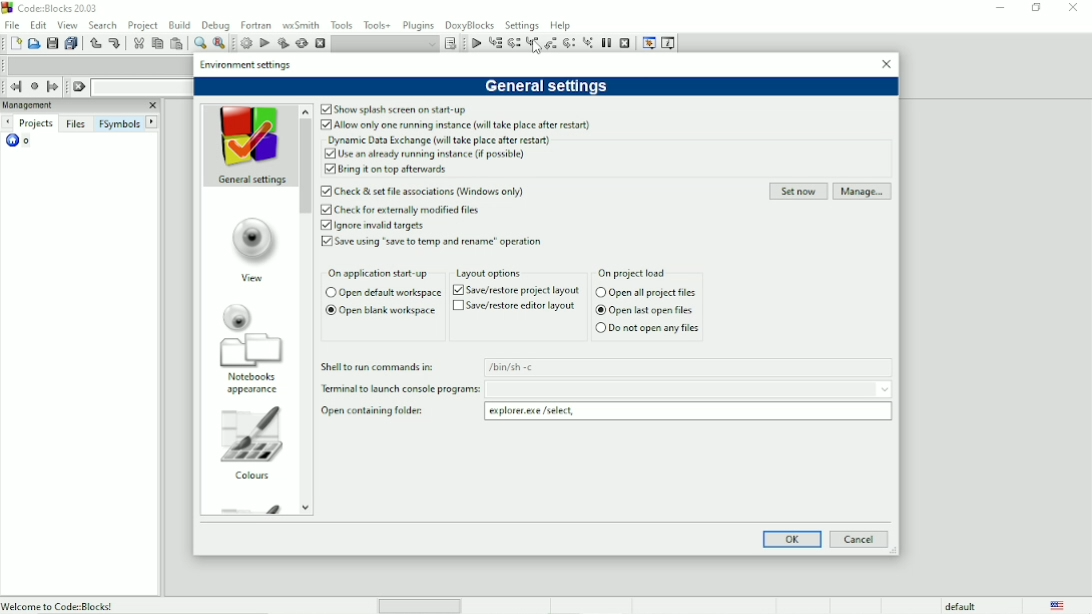  What do you see at coordinates (306, 166) in the screenshot?
I see `Vertical scrollbar` at bounding box center [306, 166].